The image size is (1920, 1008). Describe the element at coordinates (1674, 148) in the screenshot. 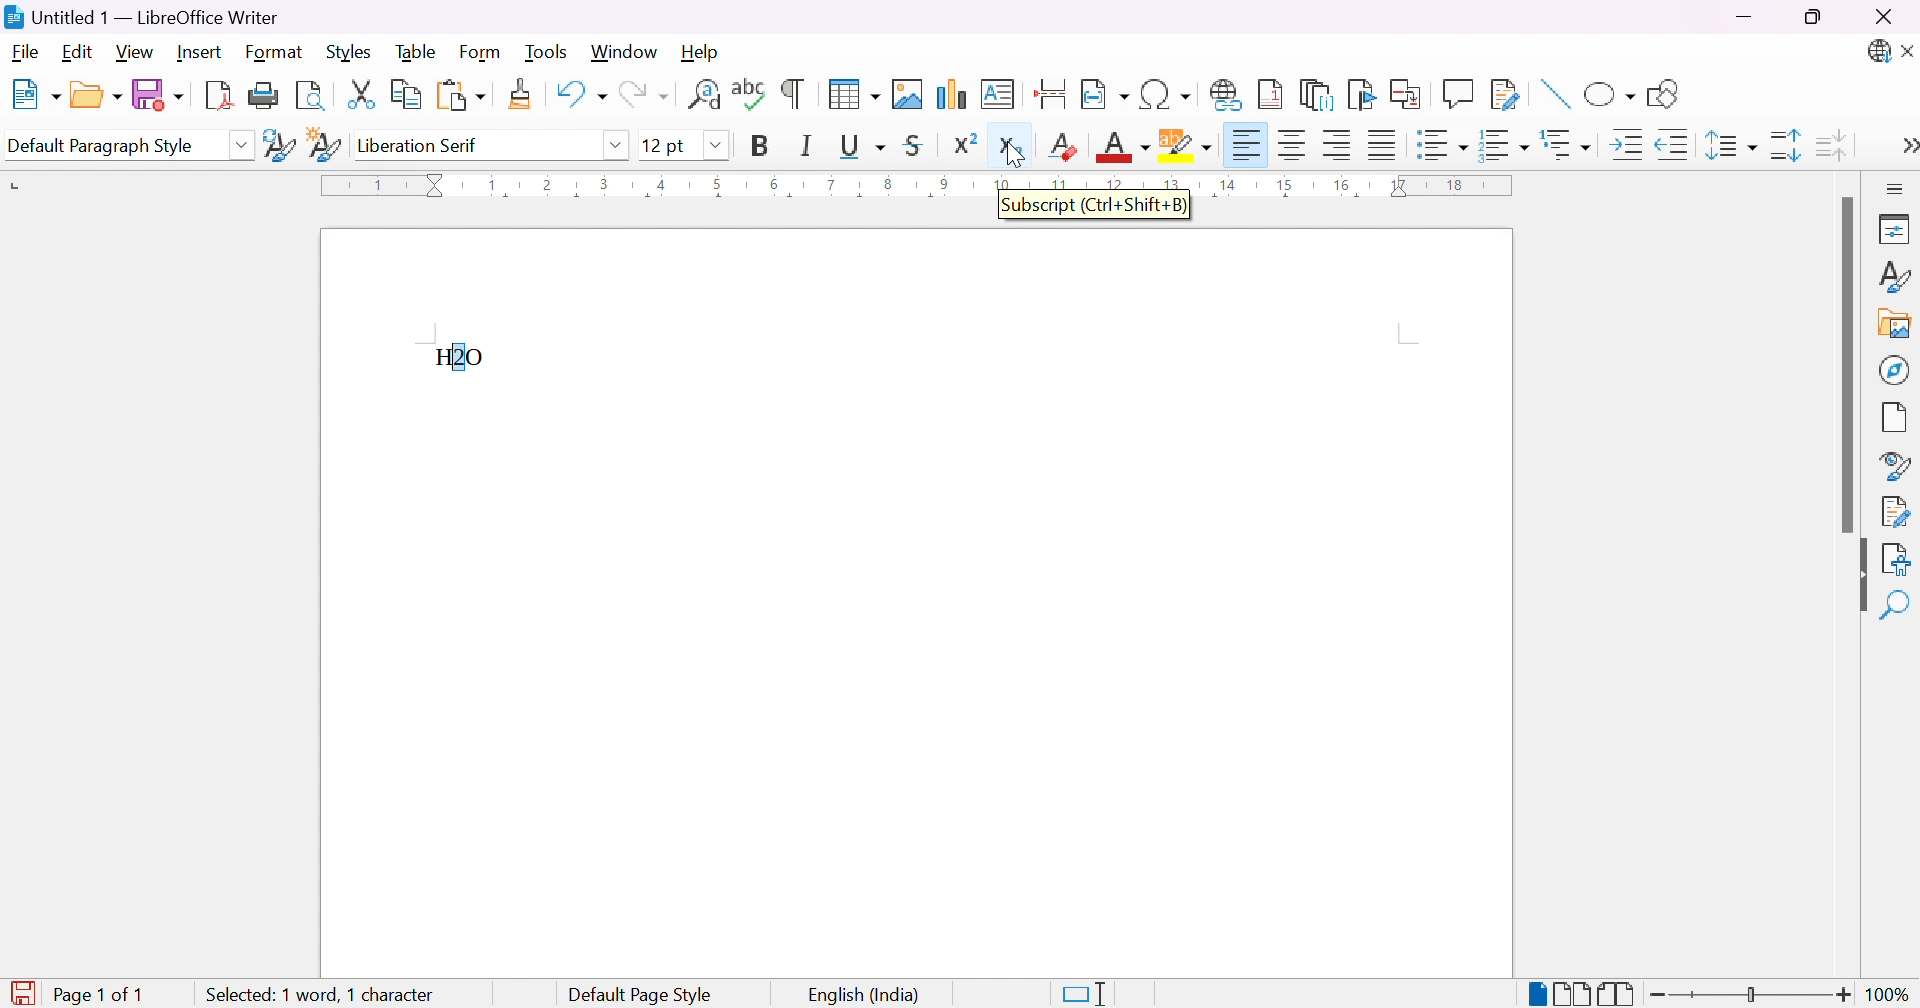

I see `Decrease indent` at that location.